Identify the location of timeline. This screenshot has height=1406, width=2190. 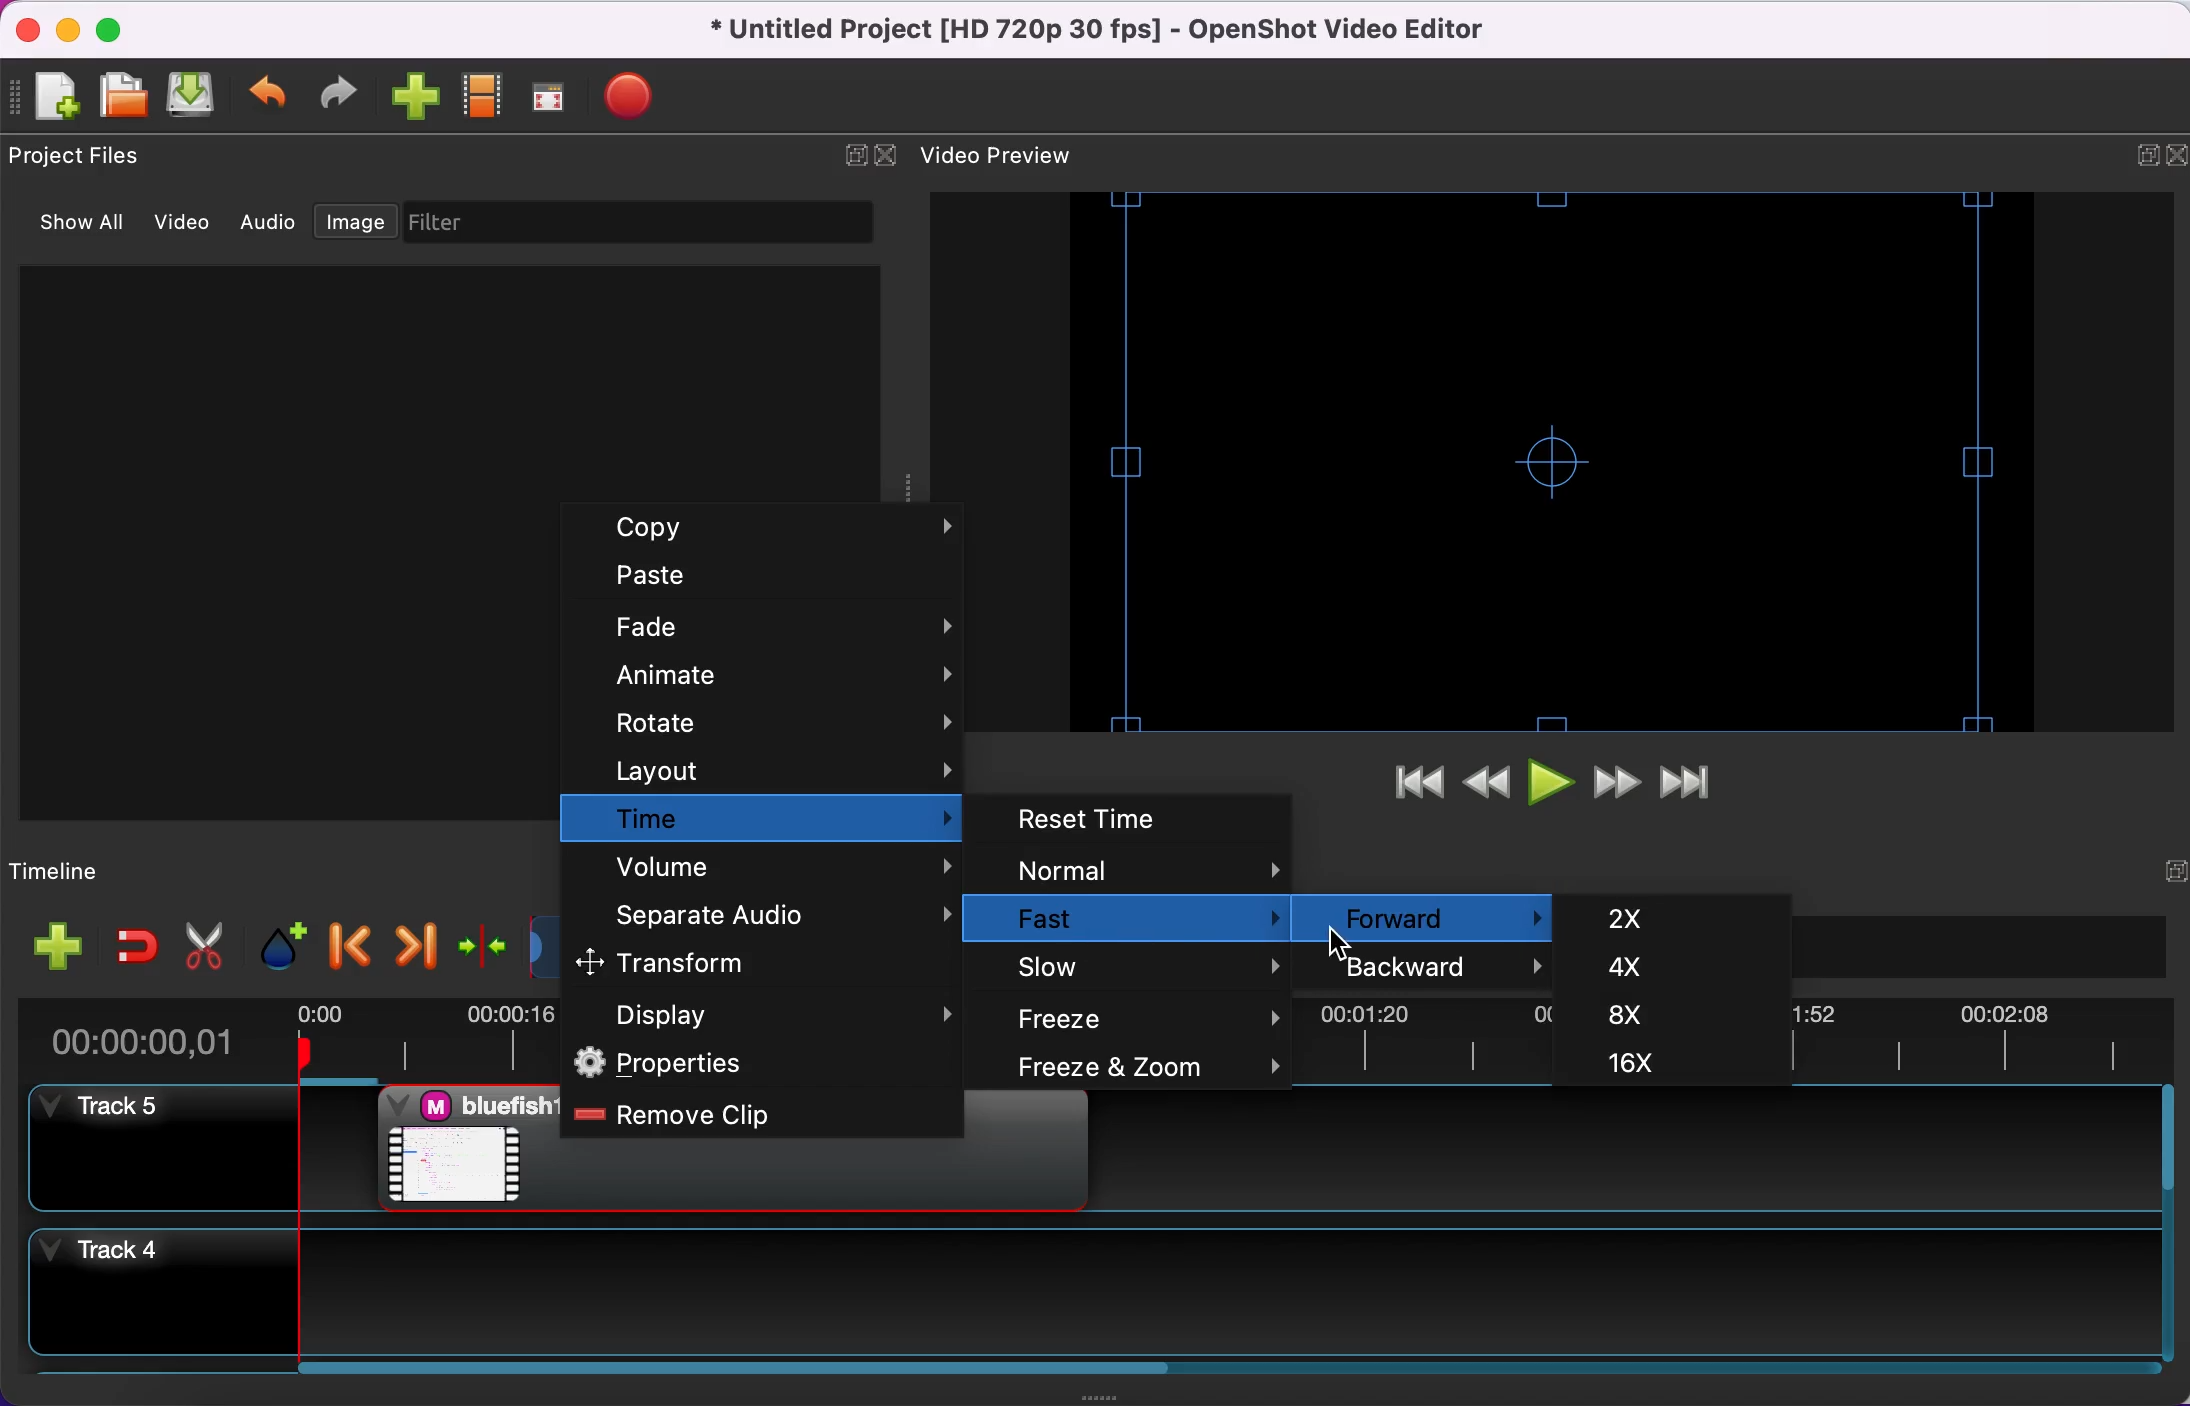
(77, 868).